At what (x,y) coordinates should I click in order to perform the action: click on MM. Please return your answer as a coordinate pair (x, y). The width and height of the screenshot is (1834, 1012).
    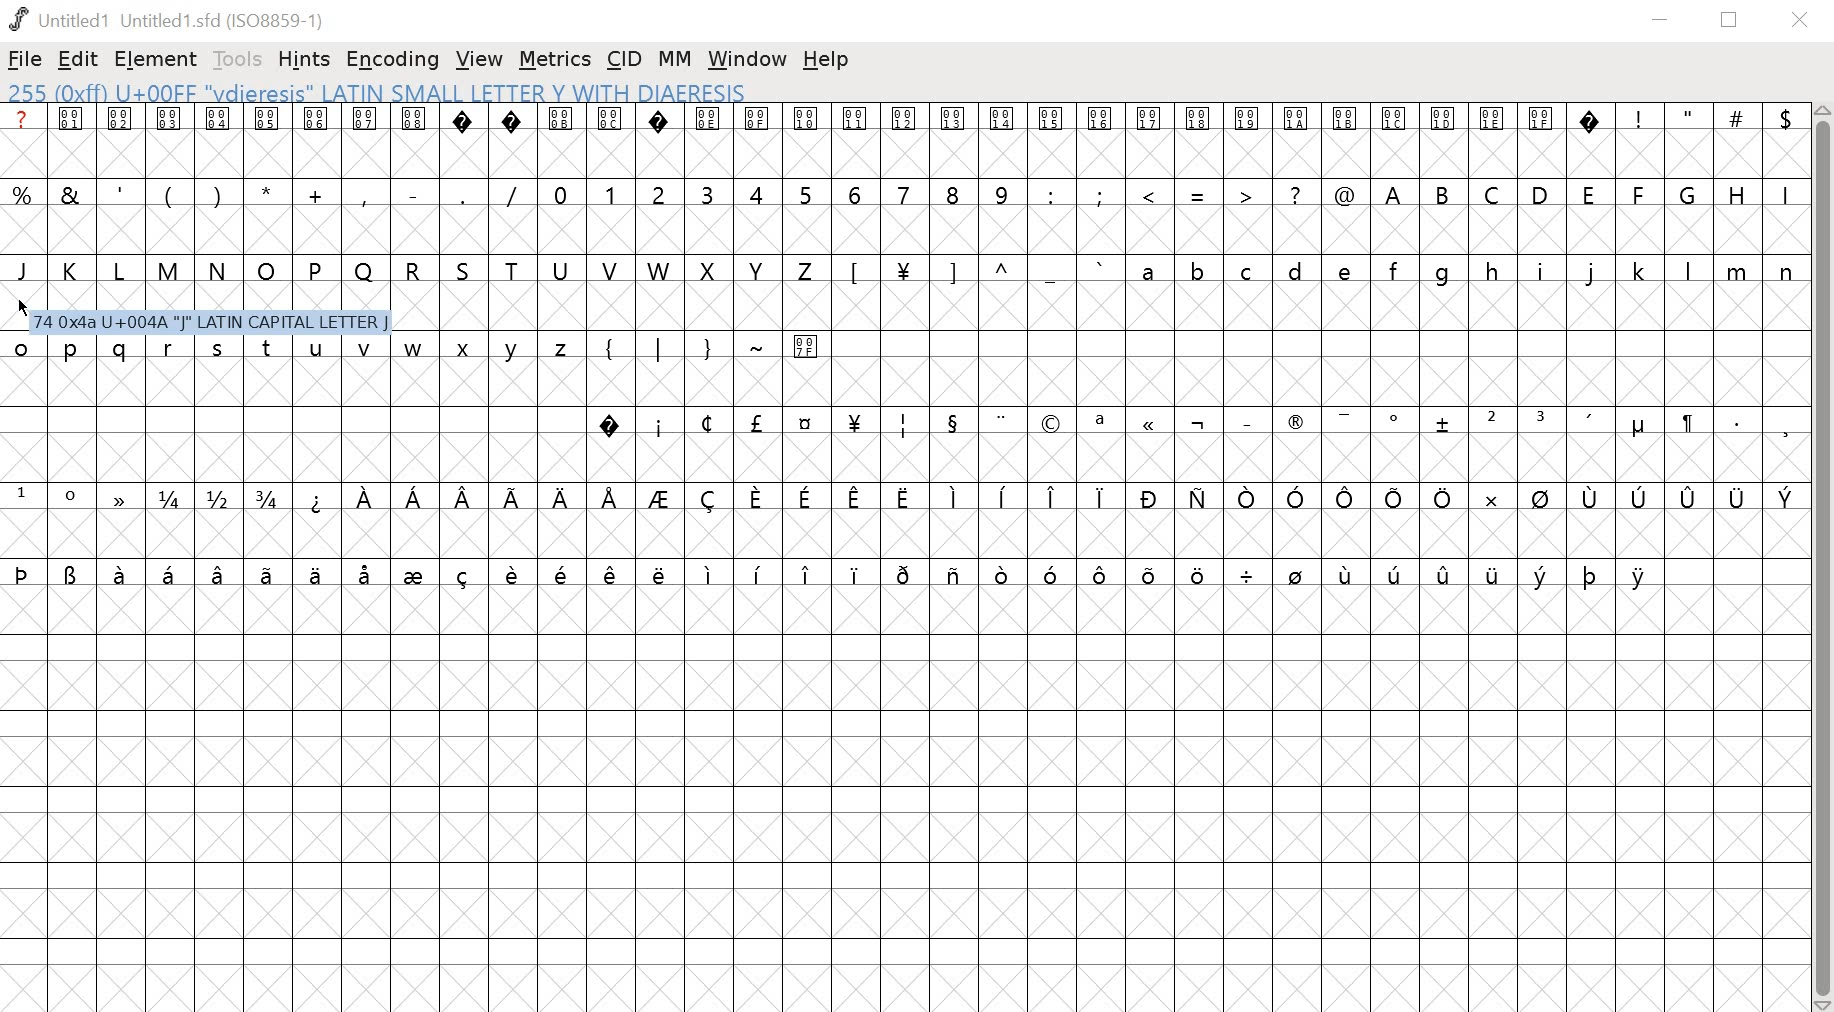
    Looking at the image, I should click on (677, 59).